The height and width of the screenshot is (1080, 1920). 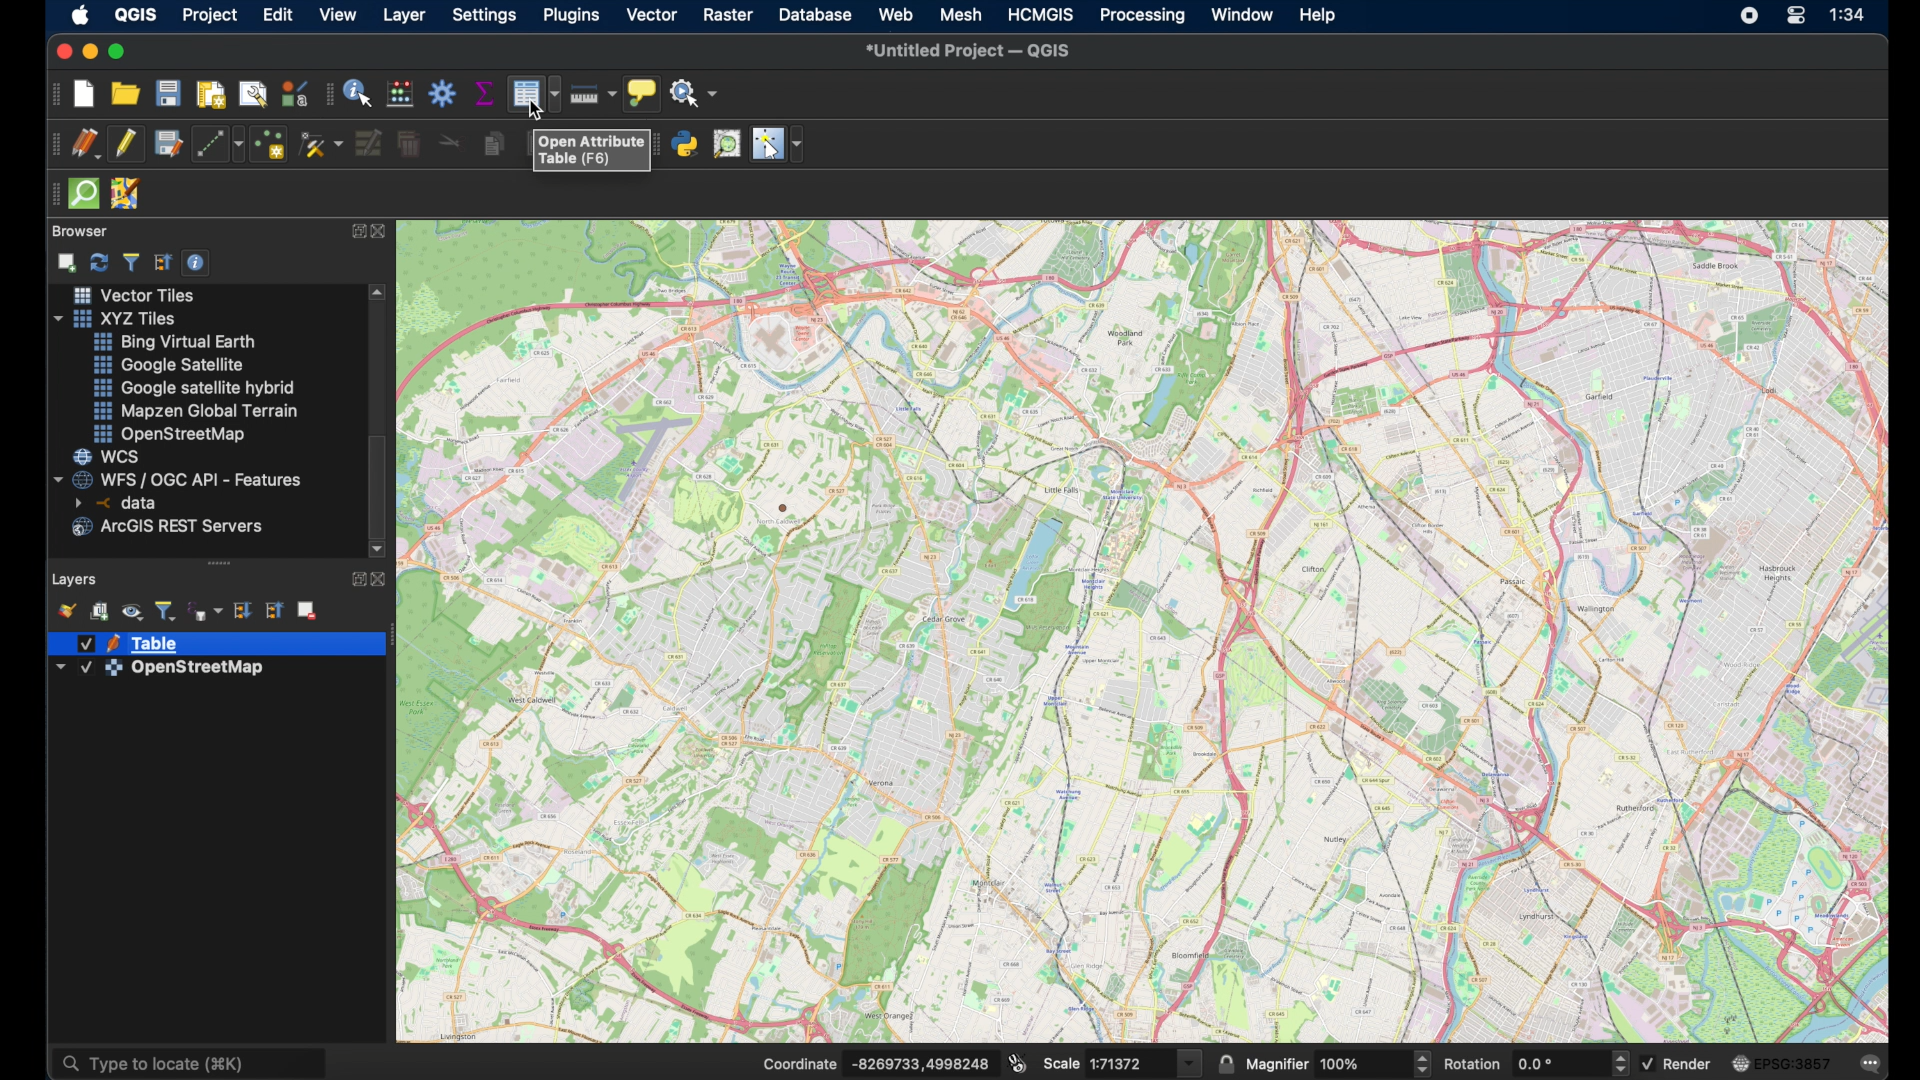 What do you see at coordinates (368, 142) in the screenshot?
I see `modify attributes` at bounding box center [368, 142].